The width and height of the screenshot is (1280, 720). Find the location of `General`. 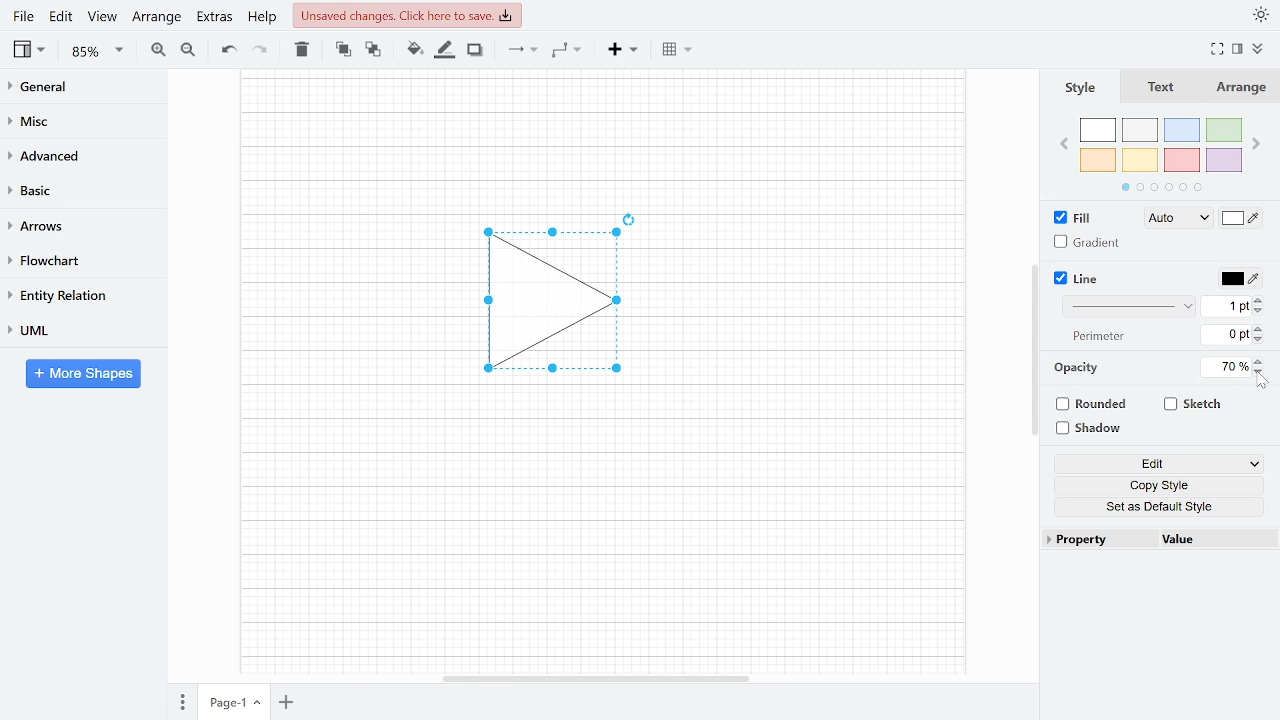

General is located at coordinates (76, 89).